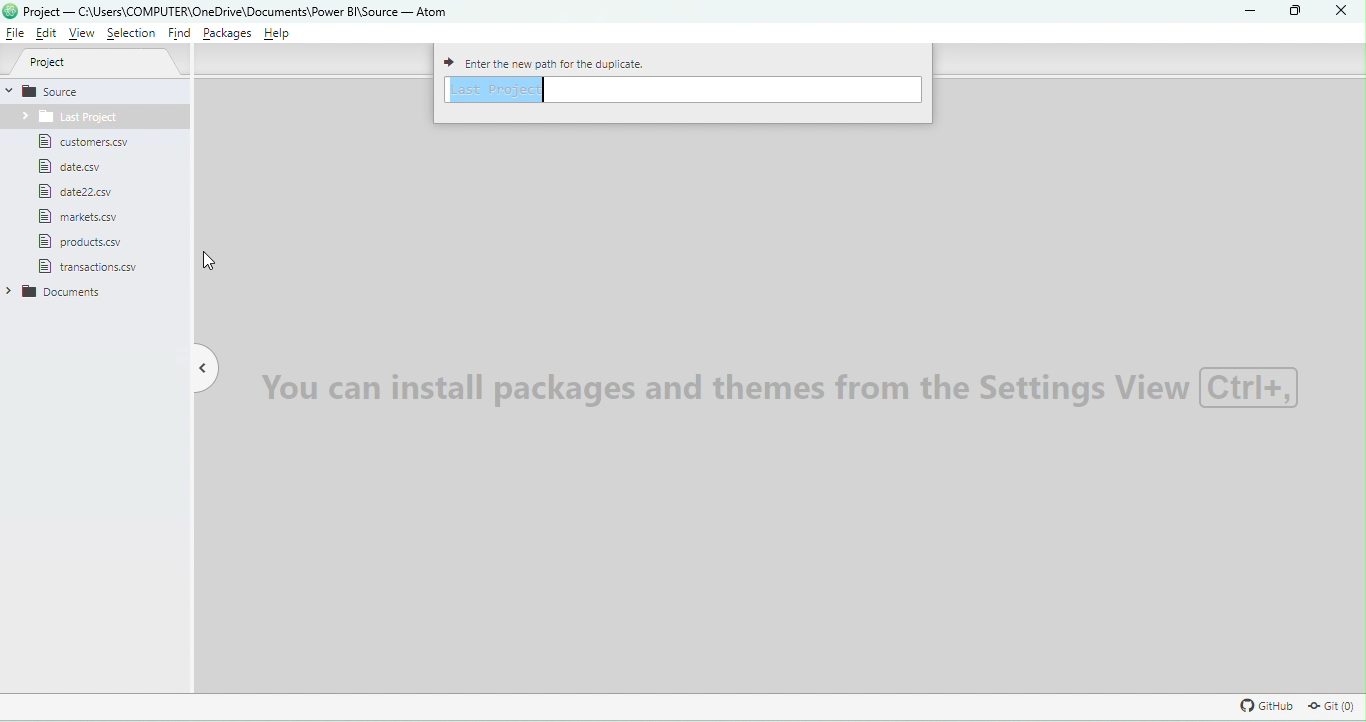  Describe the element at coordinates (81, 242) in the screenshot. I see `File` at that location.